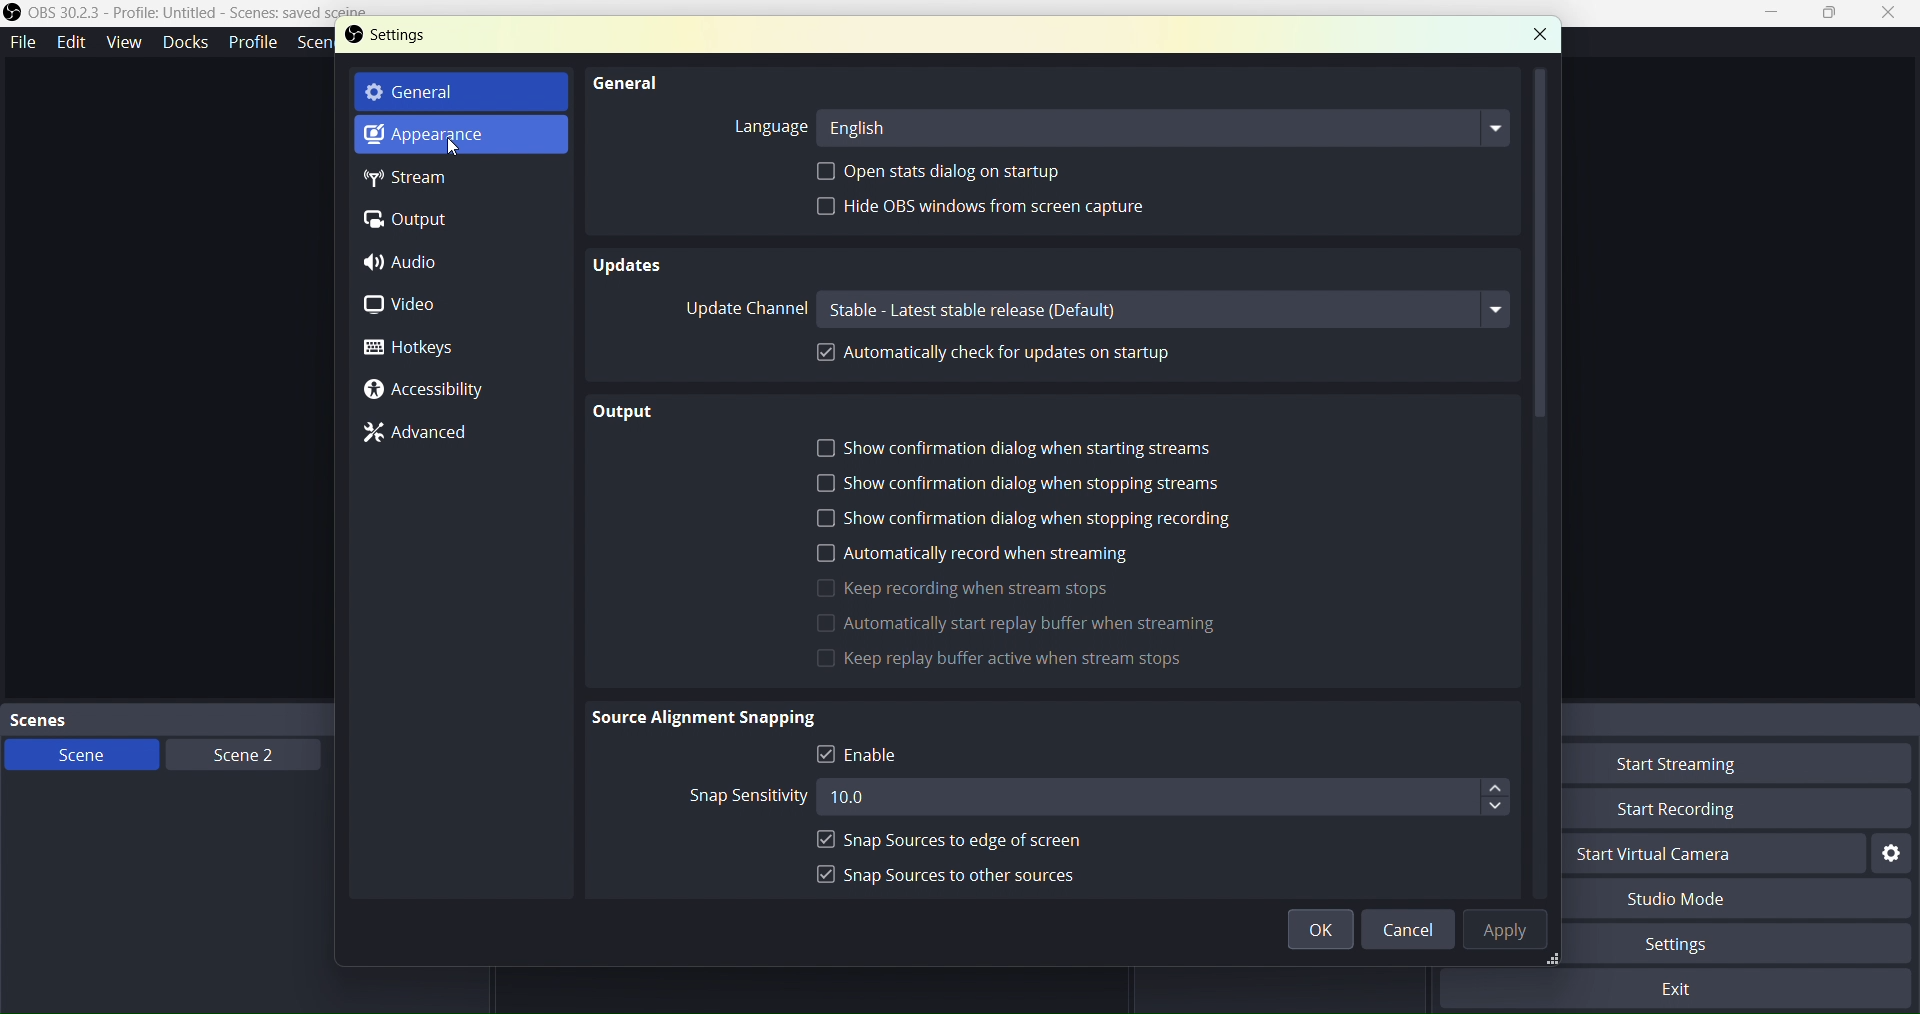  Describe the element at coordinates (220, 718) in the screenshot. I see `Scenes` at that location.